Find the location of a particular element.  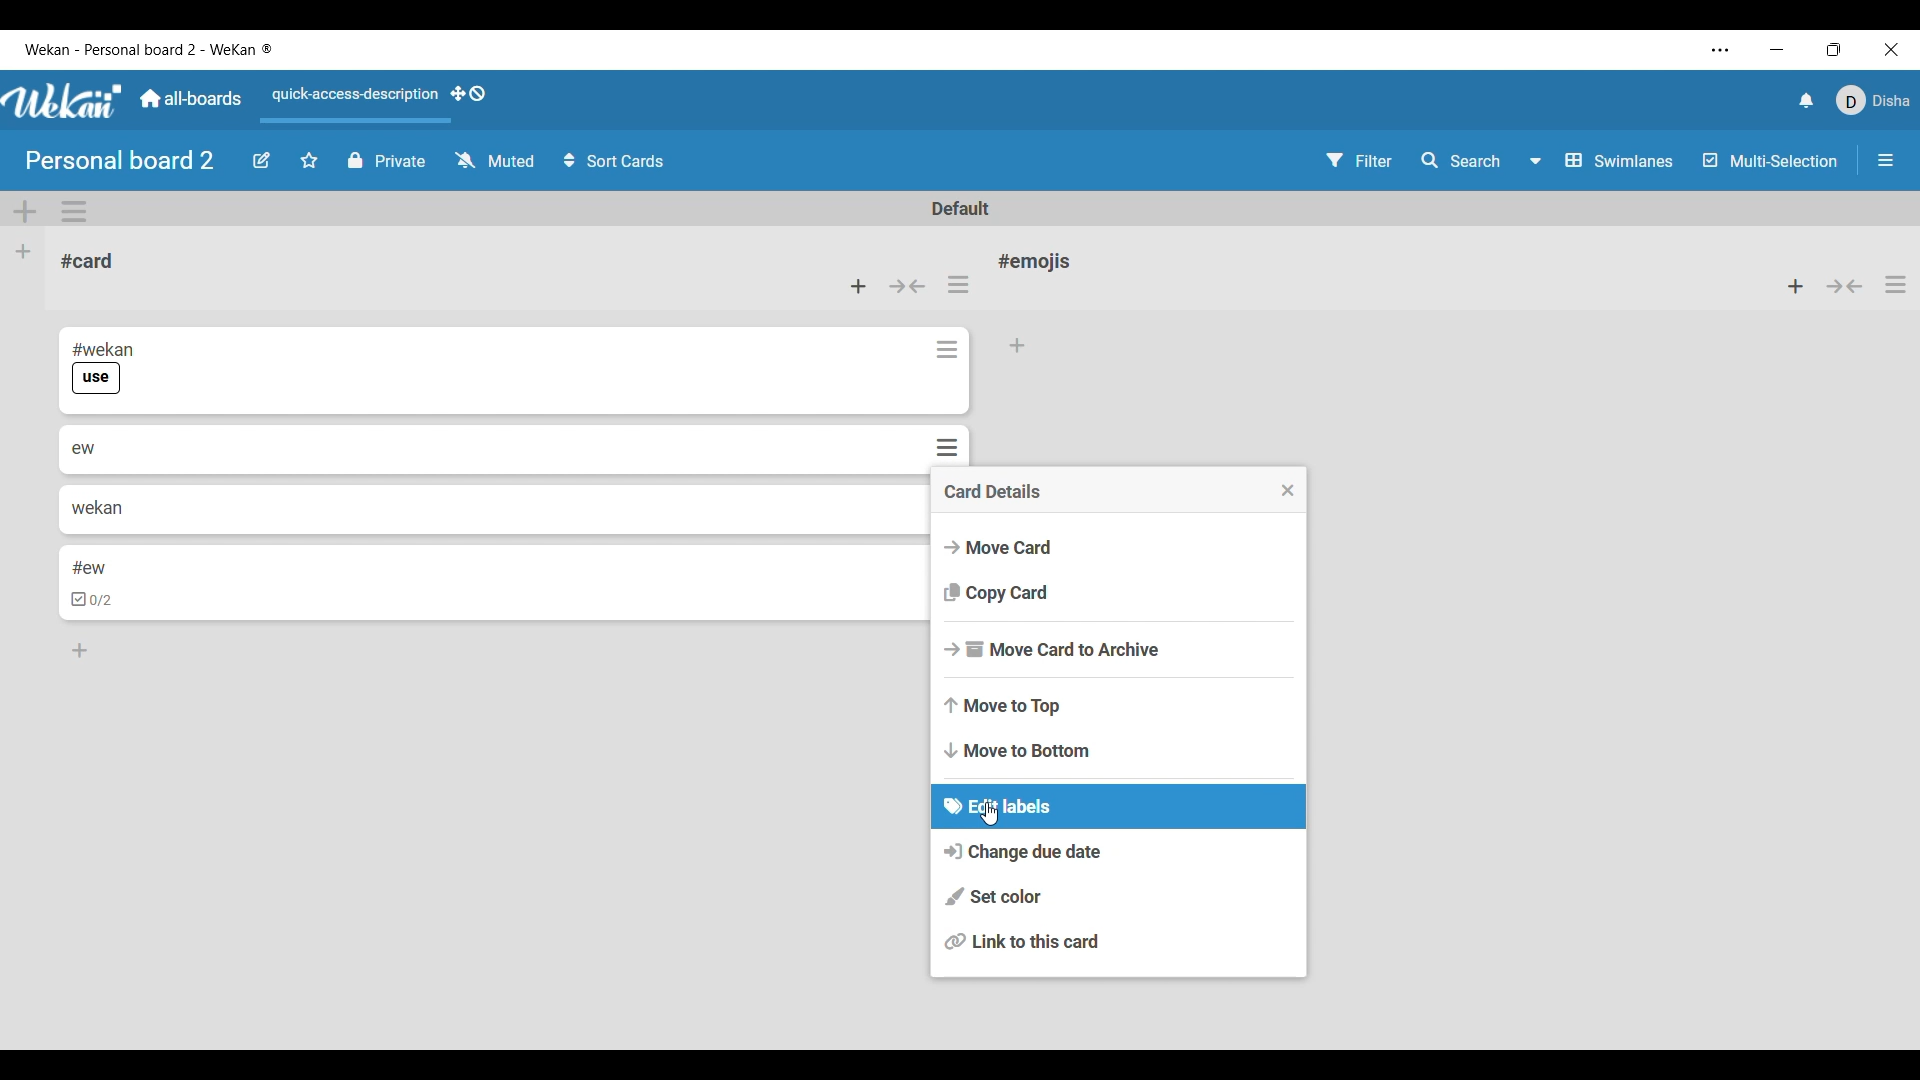

Card actions for respective card is located at coordinates (947, 449).